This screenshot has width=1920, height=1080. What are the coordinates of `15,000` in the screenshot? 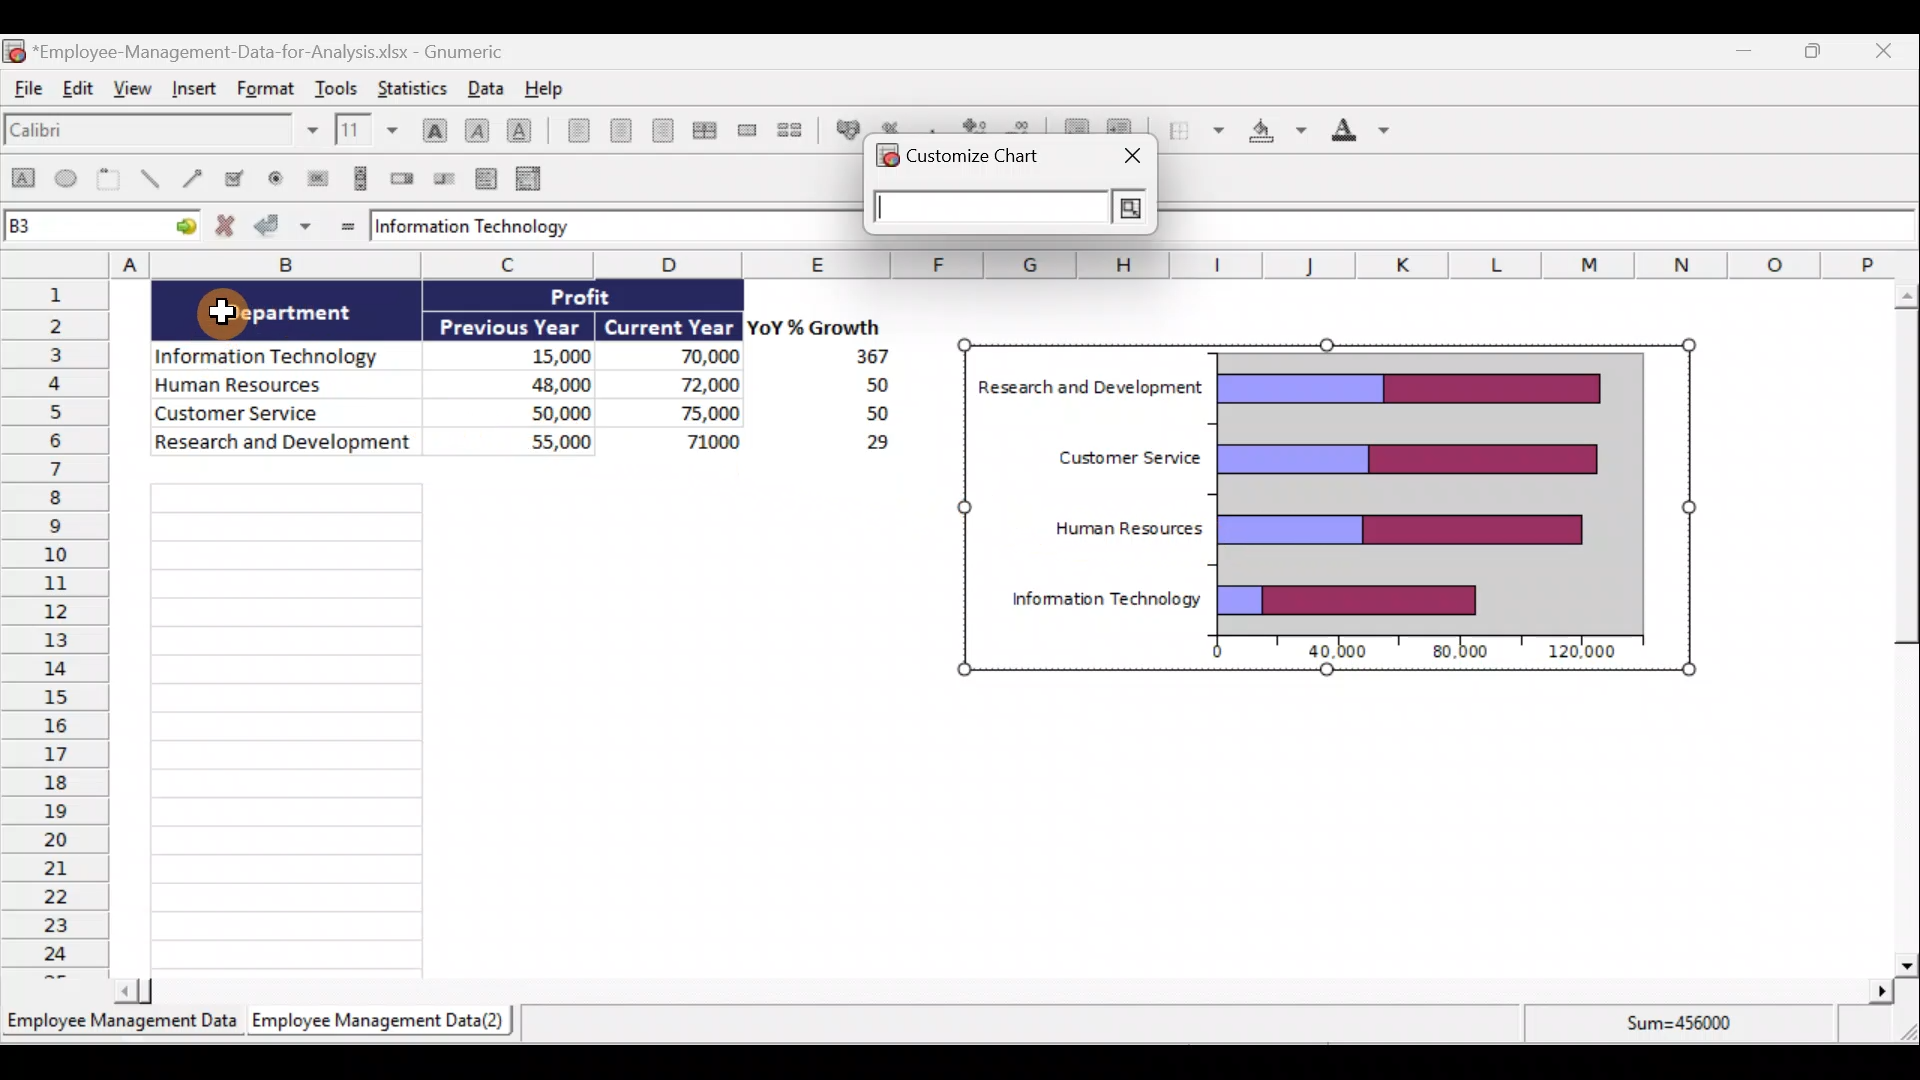 It's located at (544, 353).